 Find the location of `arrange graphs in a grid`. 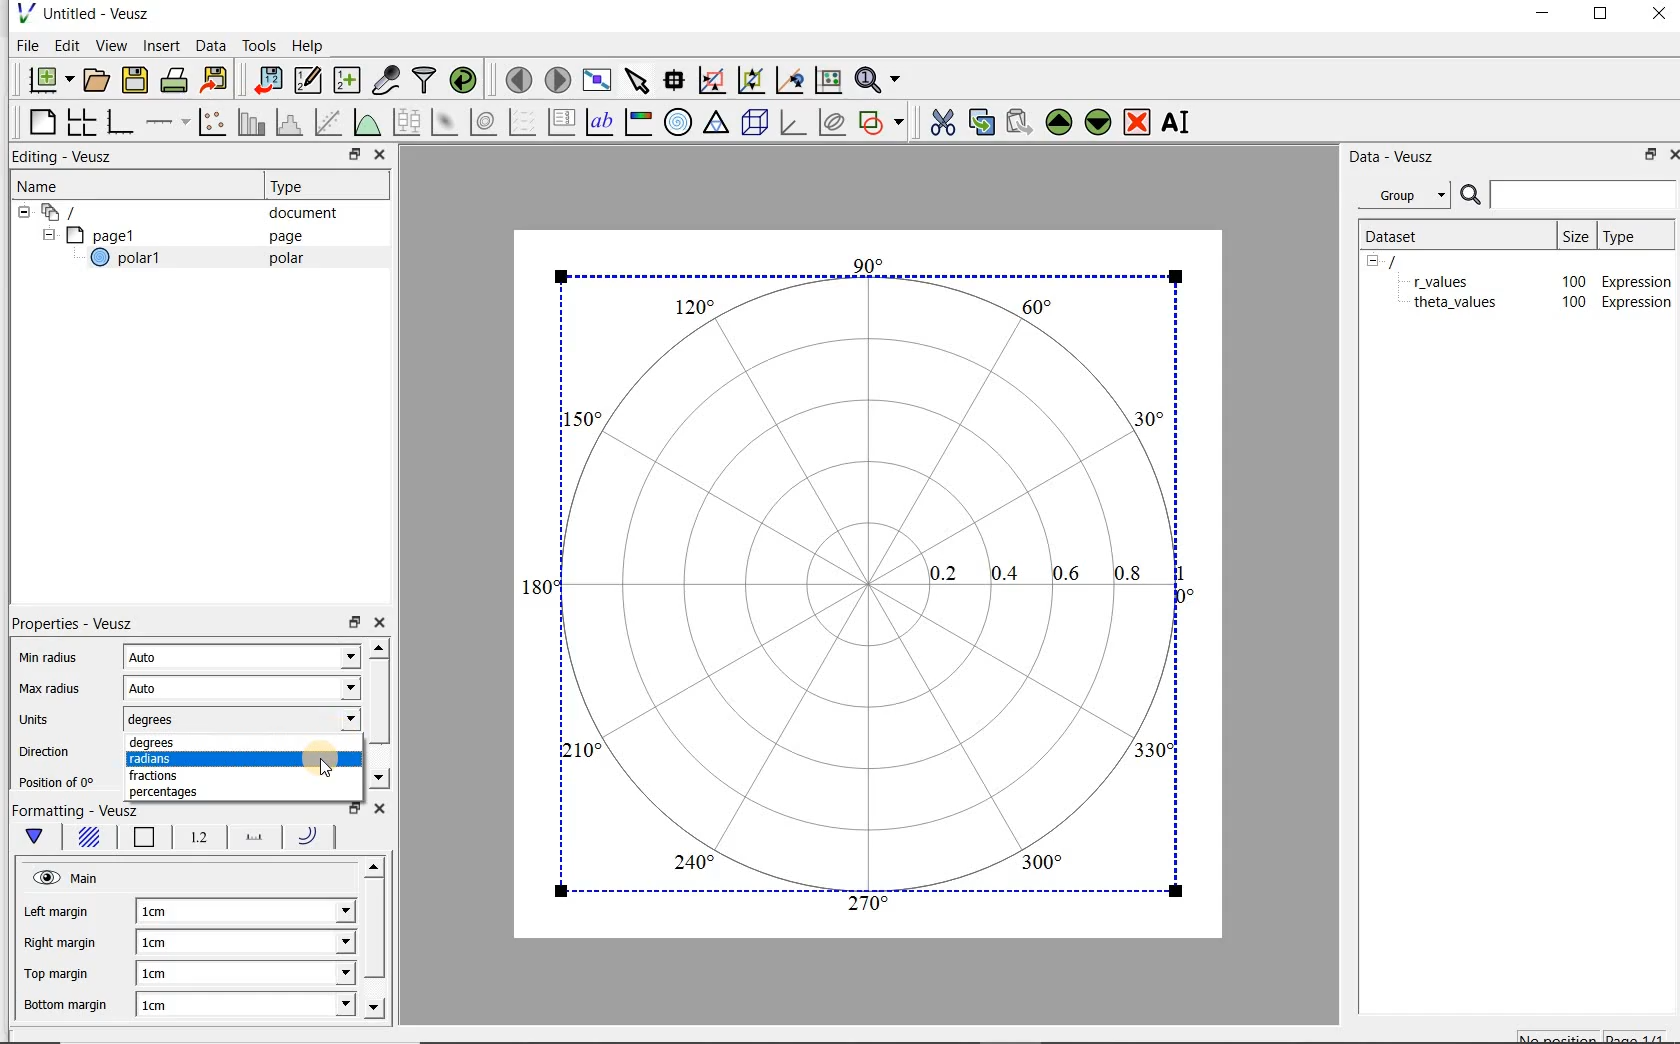

arrange graphs in a grid is located at coordinates (80, 121).